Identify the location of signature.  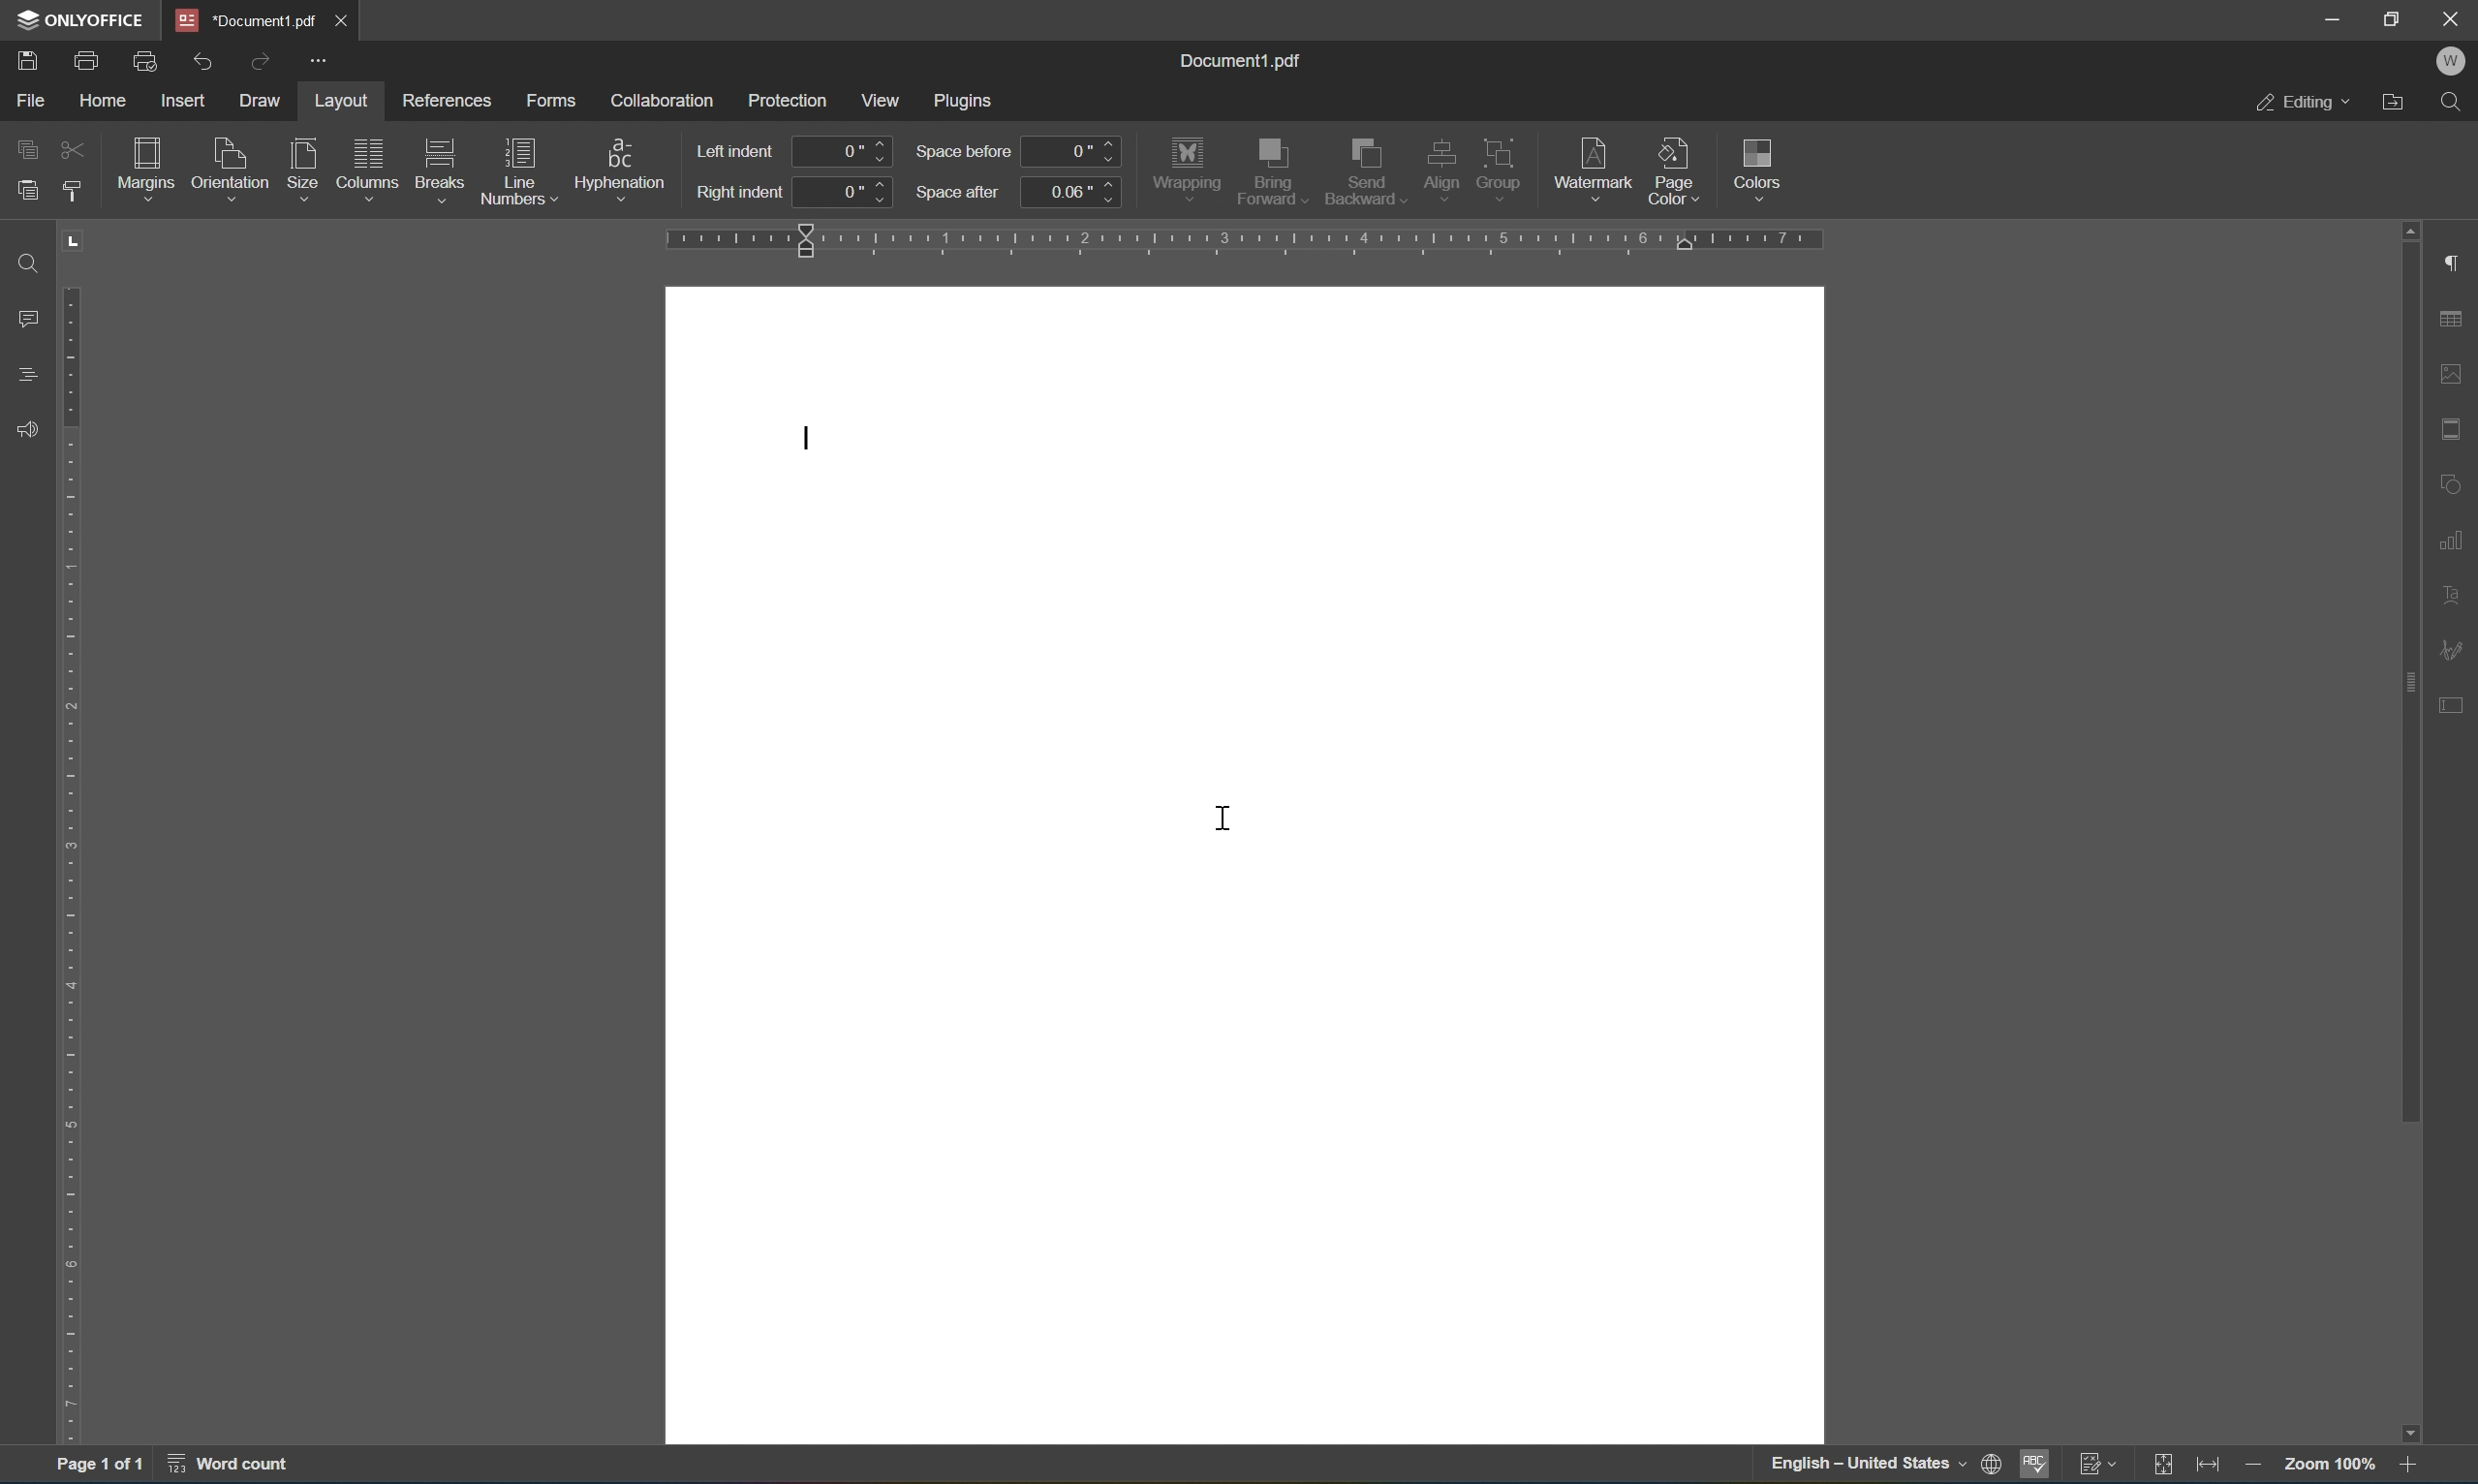
(2456, 647).